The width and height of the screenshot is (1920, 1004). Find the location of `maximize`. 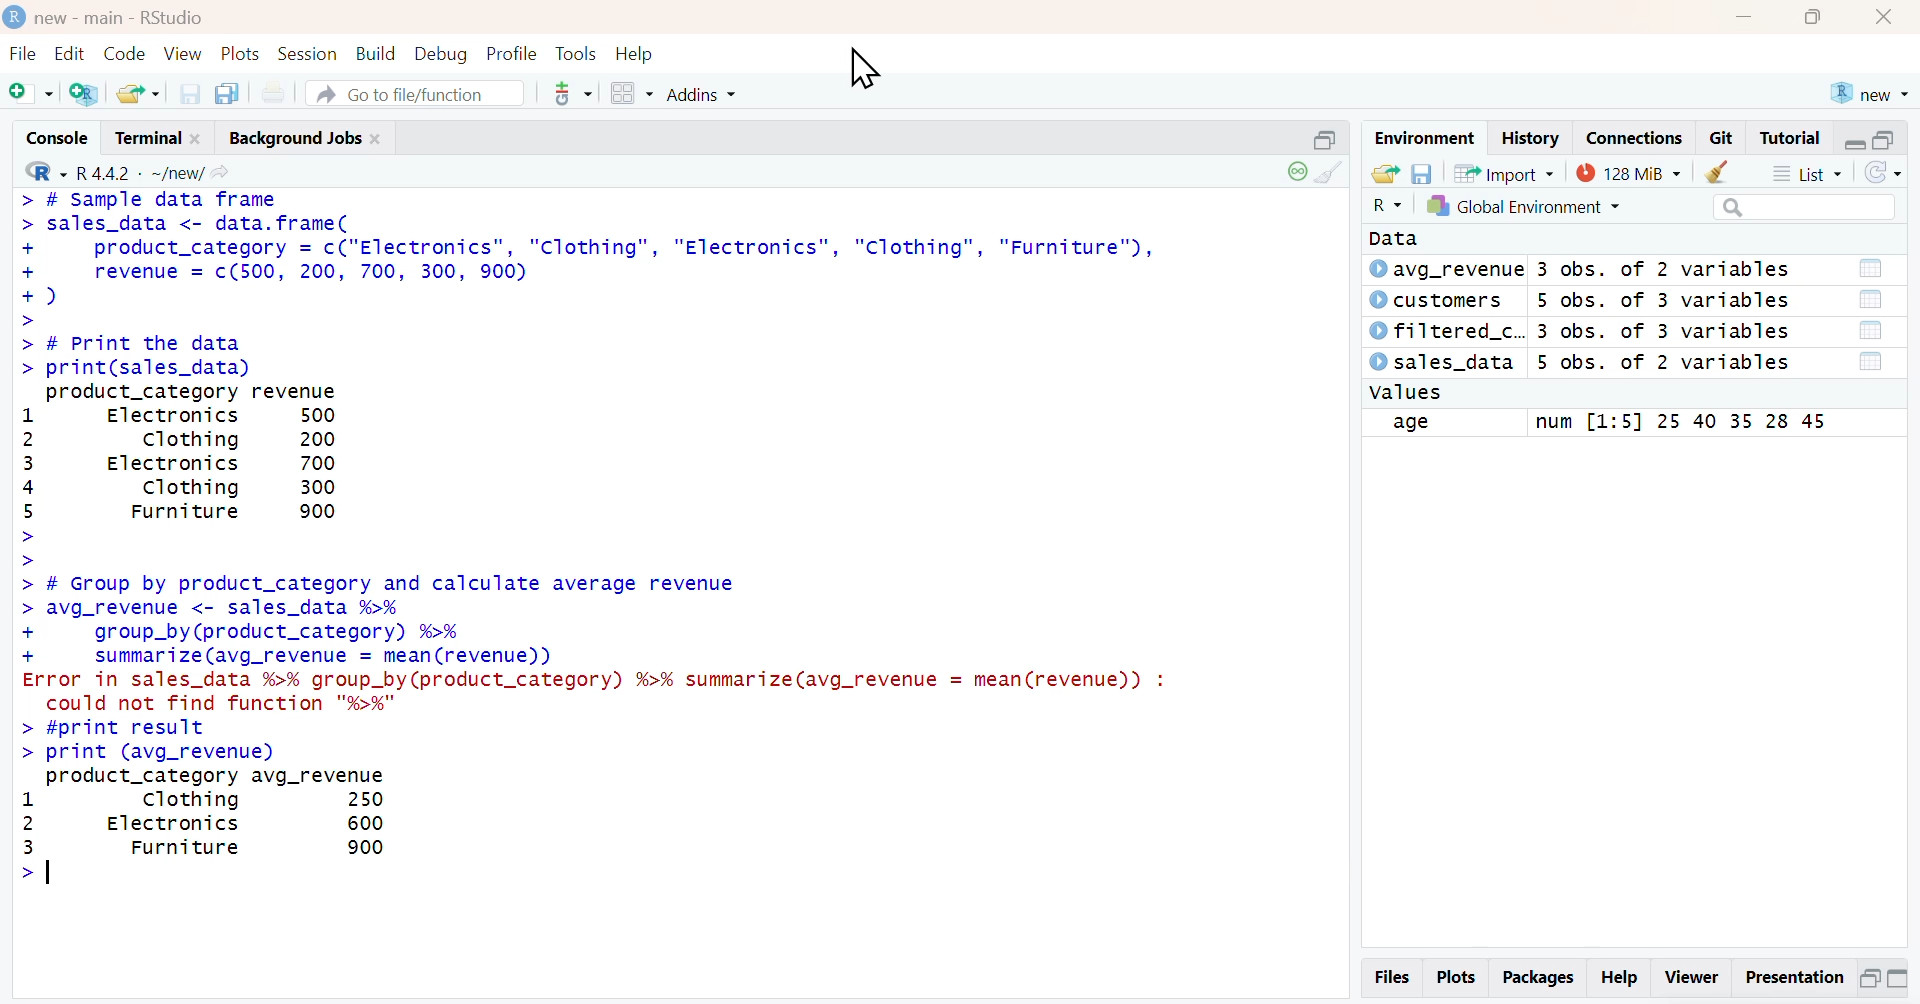

maximize is located at coordinates (1810, 18).